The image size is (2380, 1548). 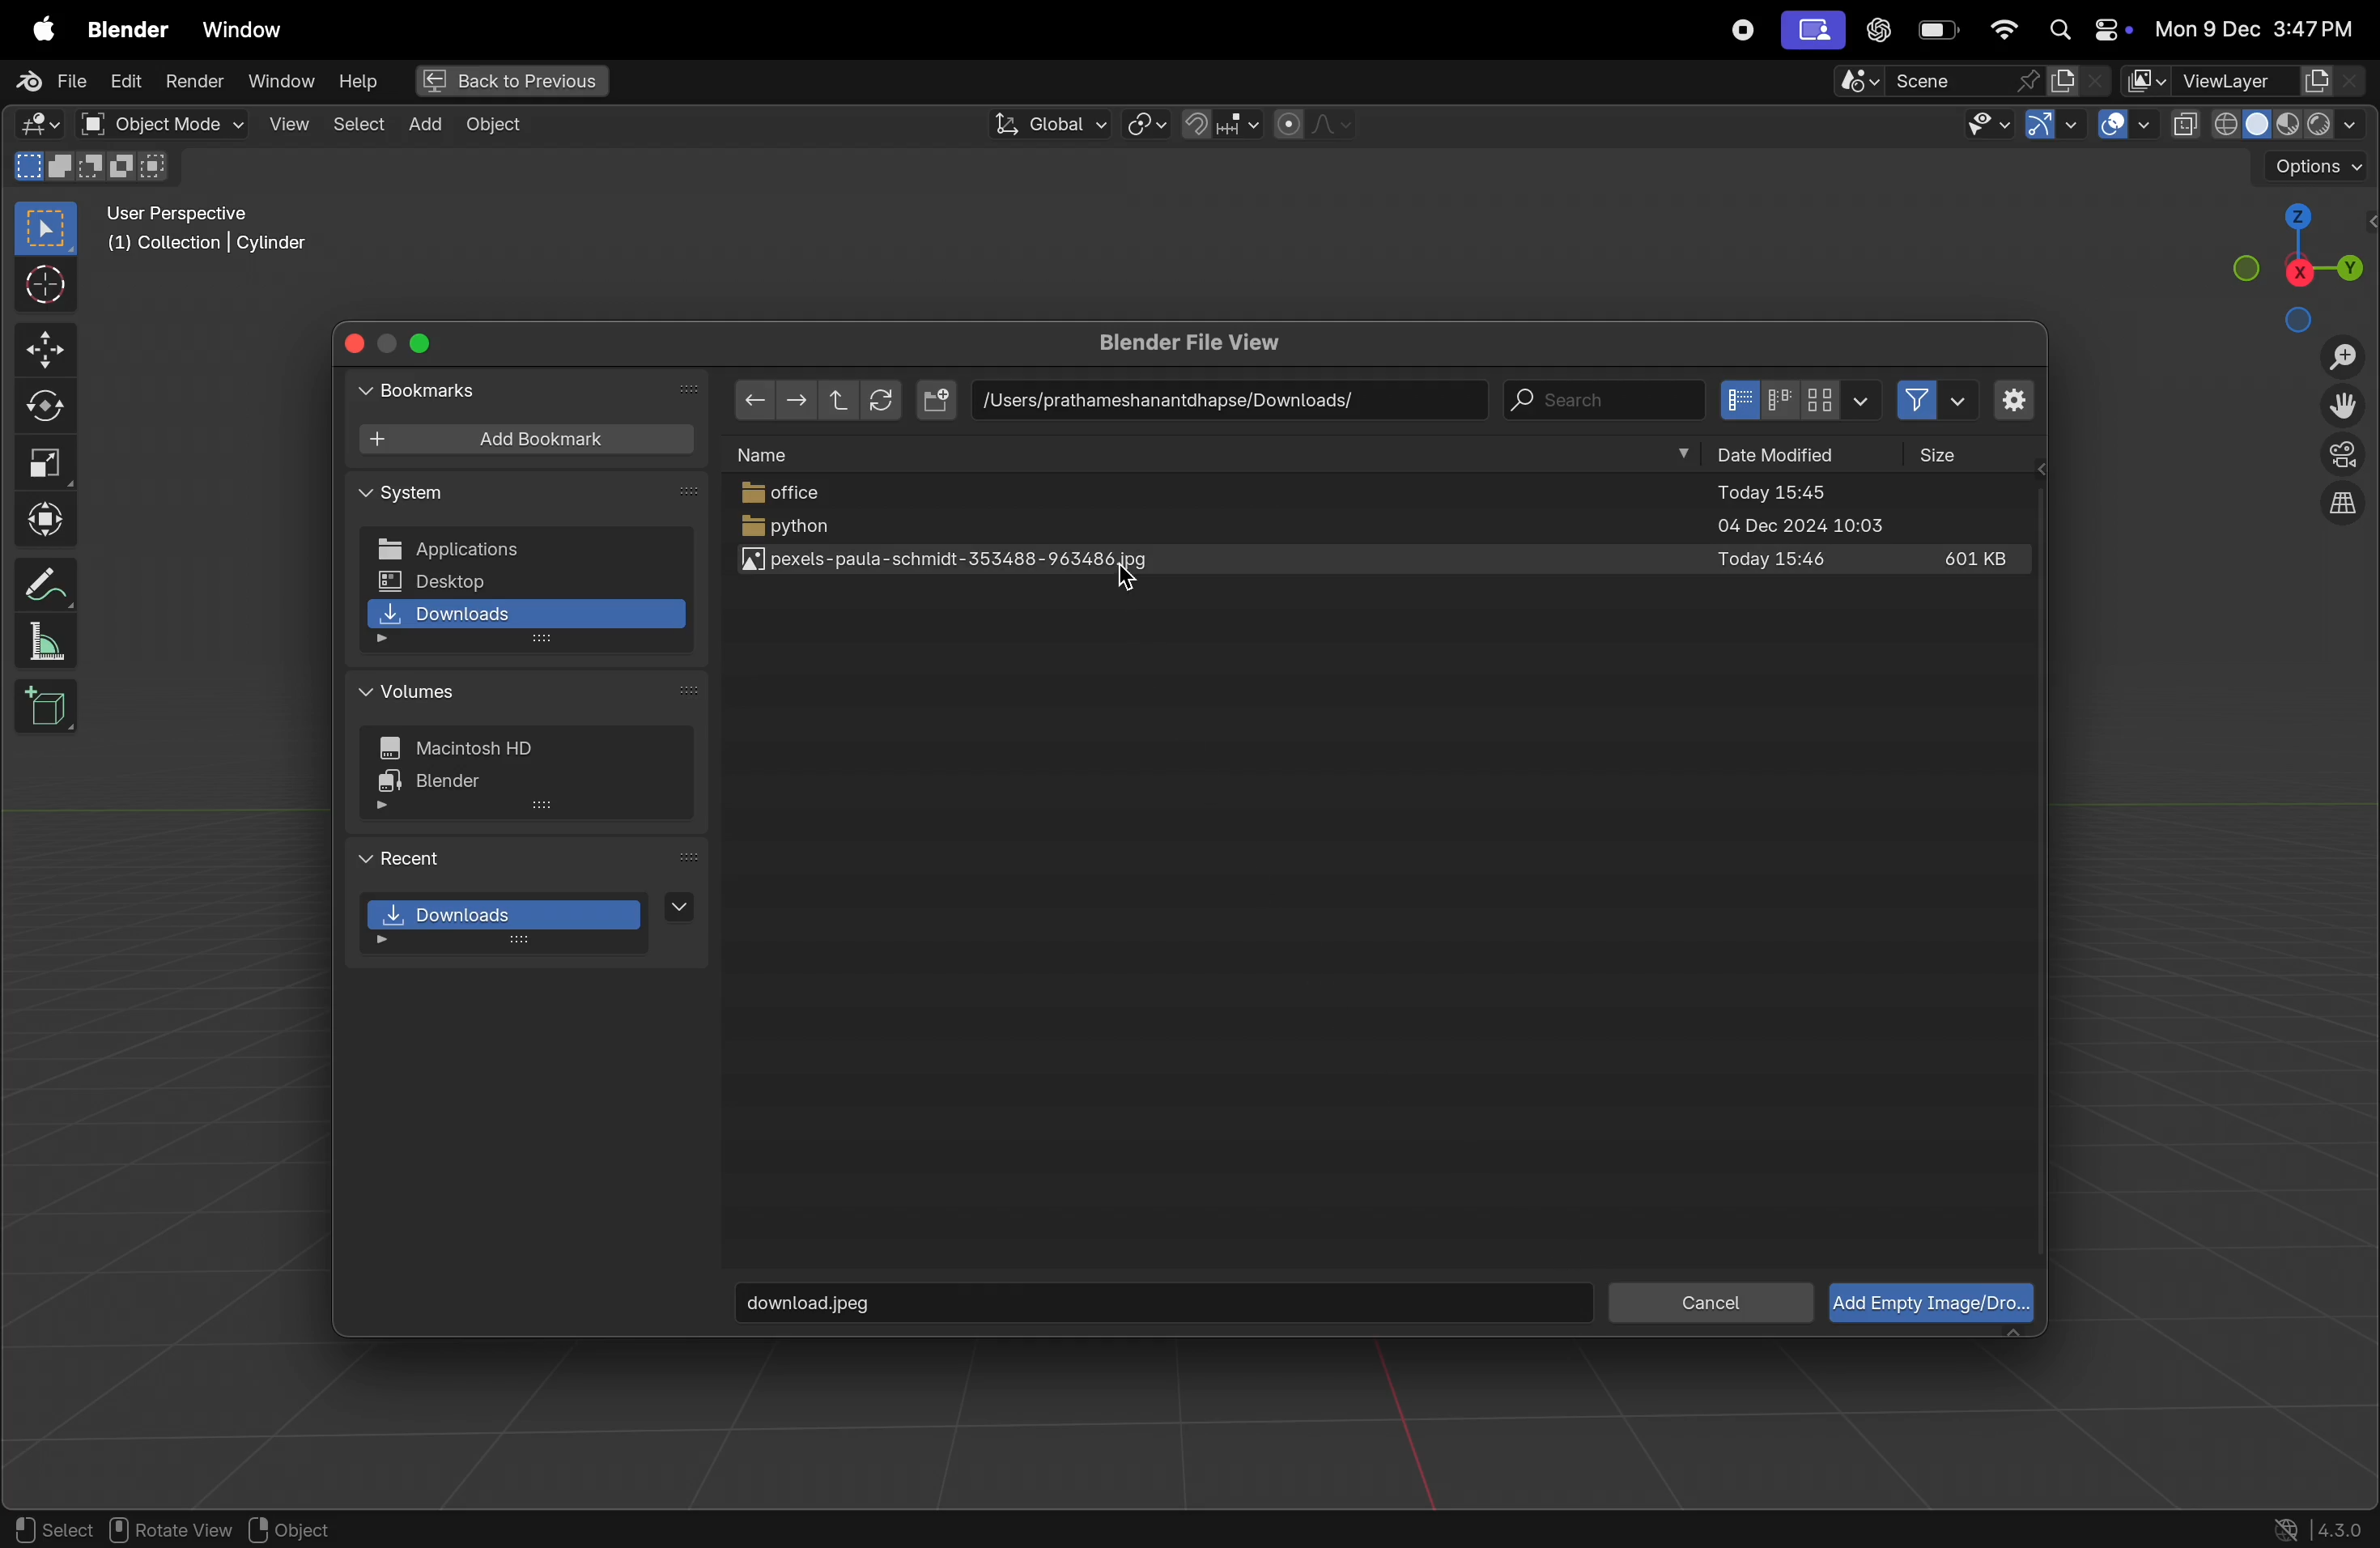 What do you see at coordinates (2312, 166) in the screenshot?
I see `options` at bounding box center [2312, 166].